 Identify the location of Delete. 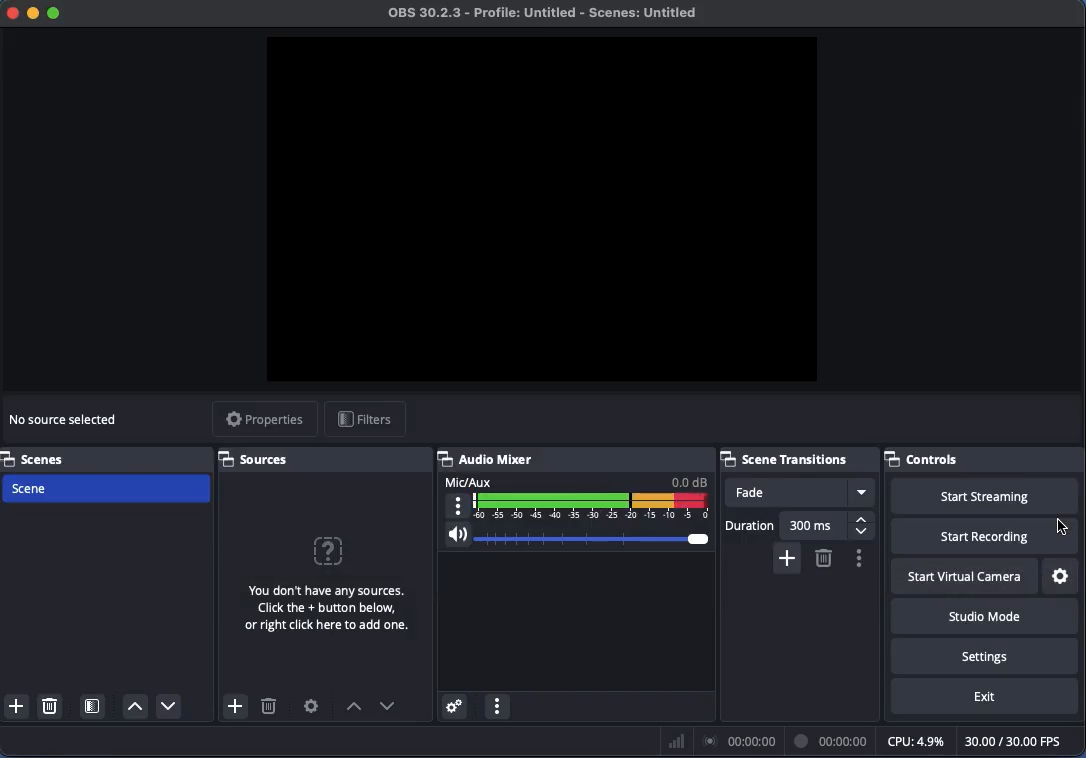
(269, 709).